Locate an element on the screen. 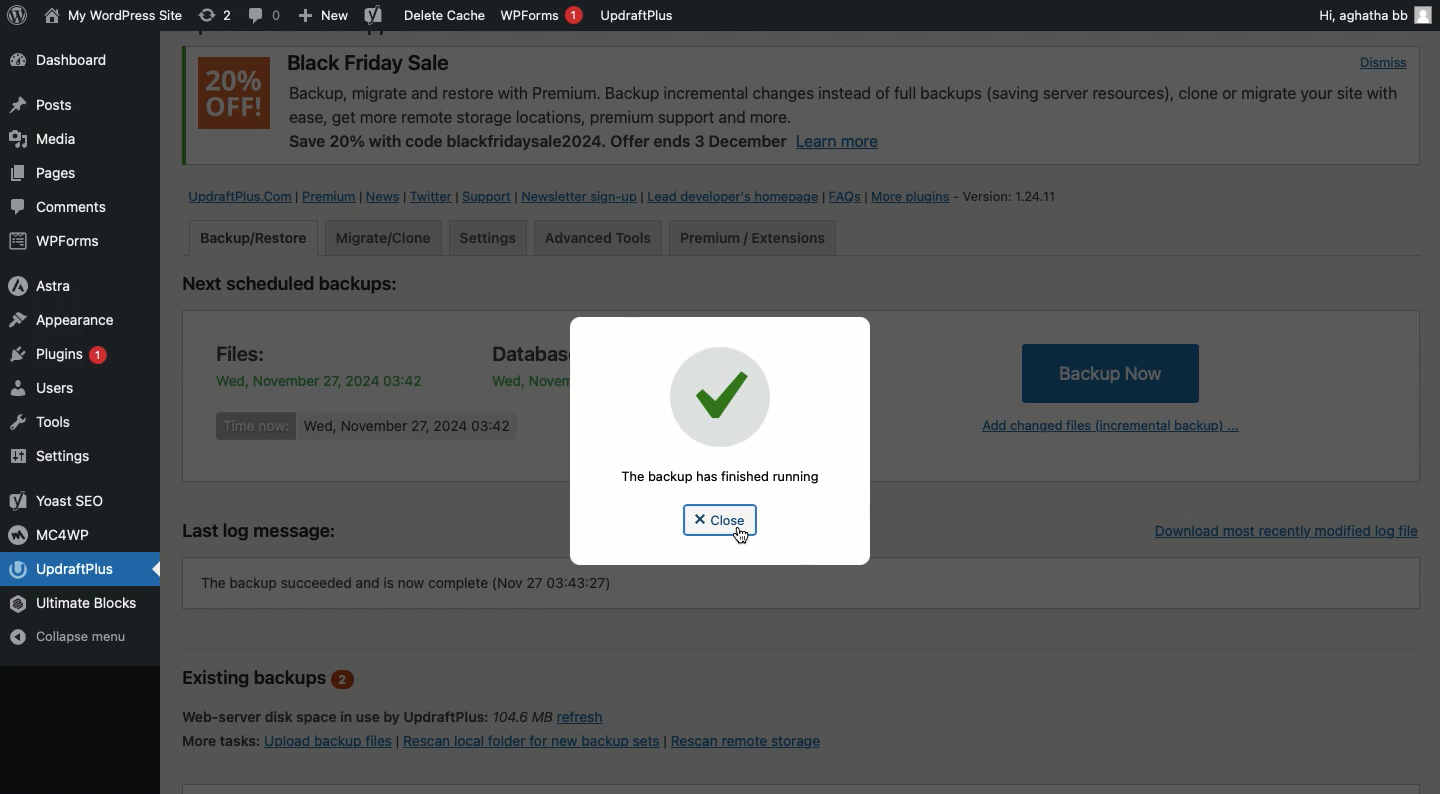 The width and height of the screenshot is (1440, 794). Premium  is located at coordinates (333, 197).